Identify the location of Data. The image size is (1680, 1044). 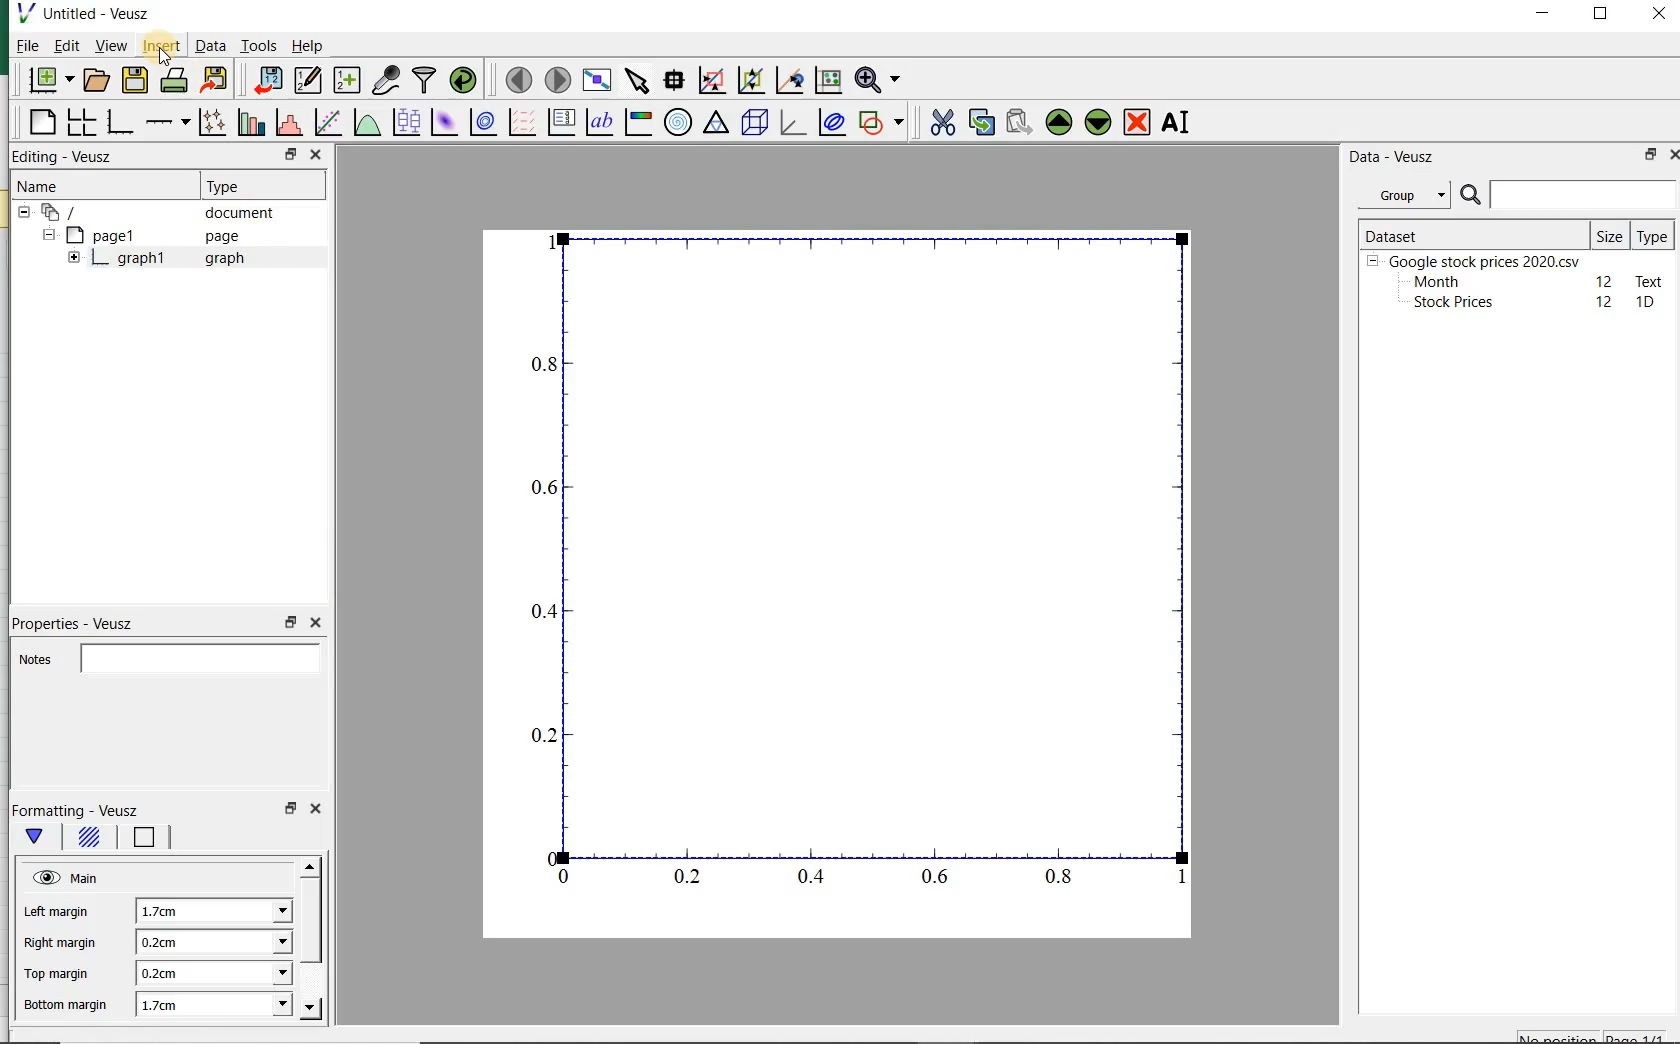
(210, 48).